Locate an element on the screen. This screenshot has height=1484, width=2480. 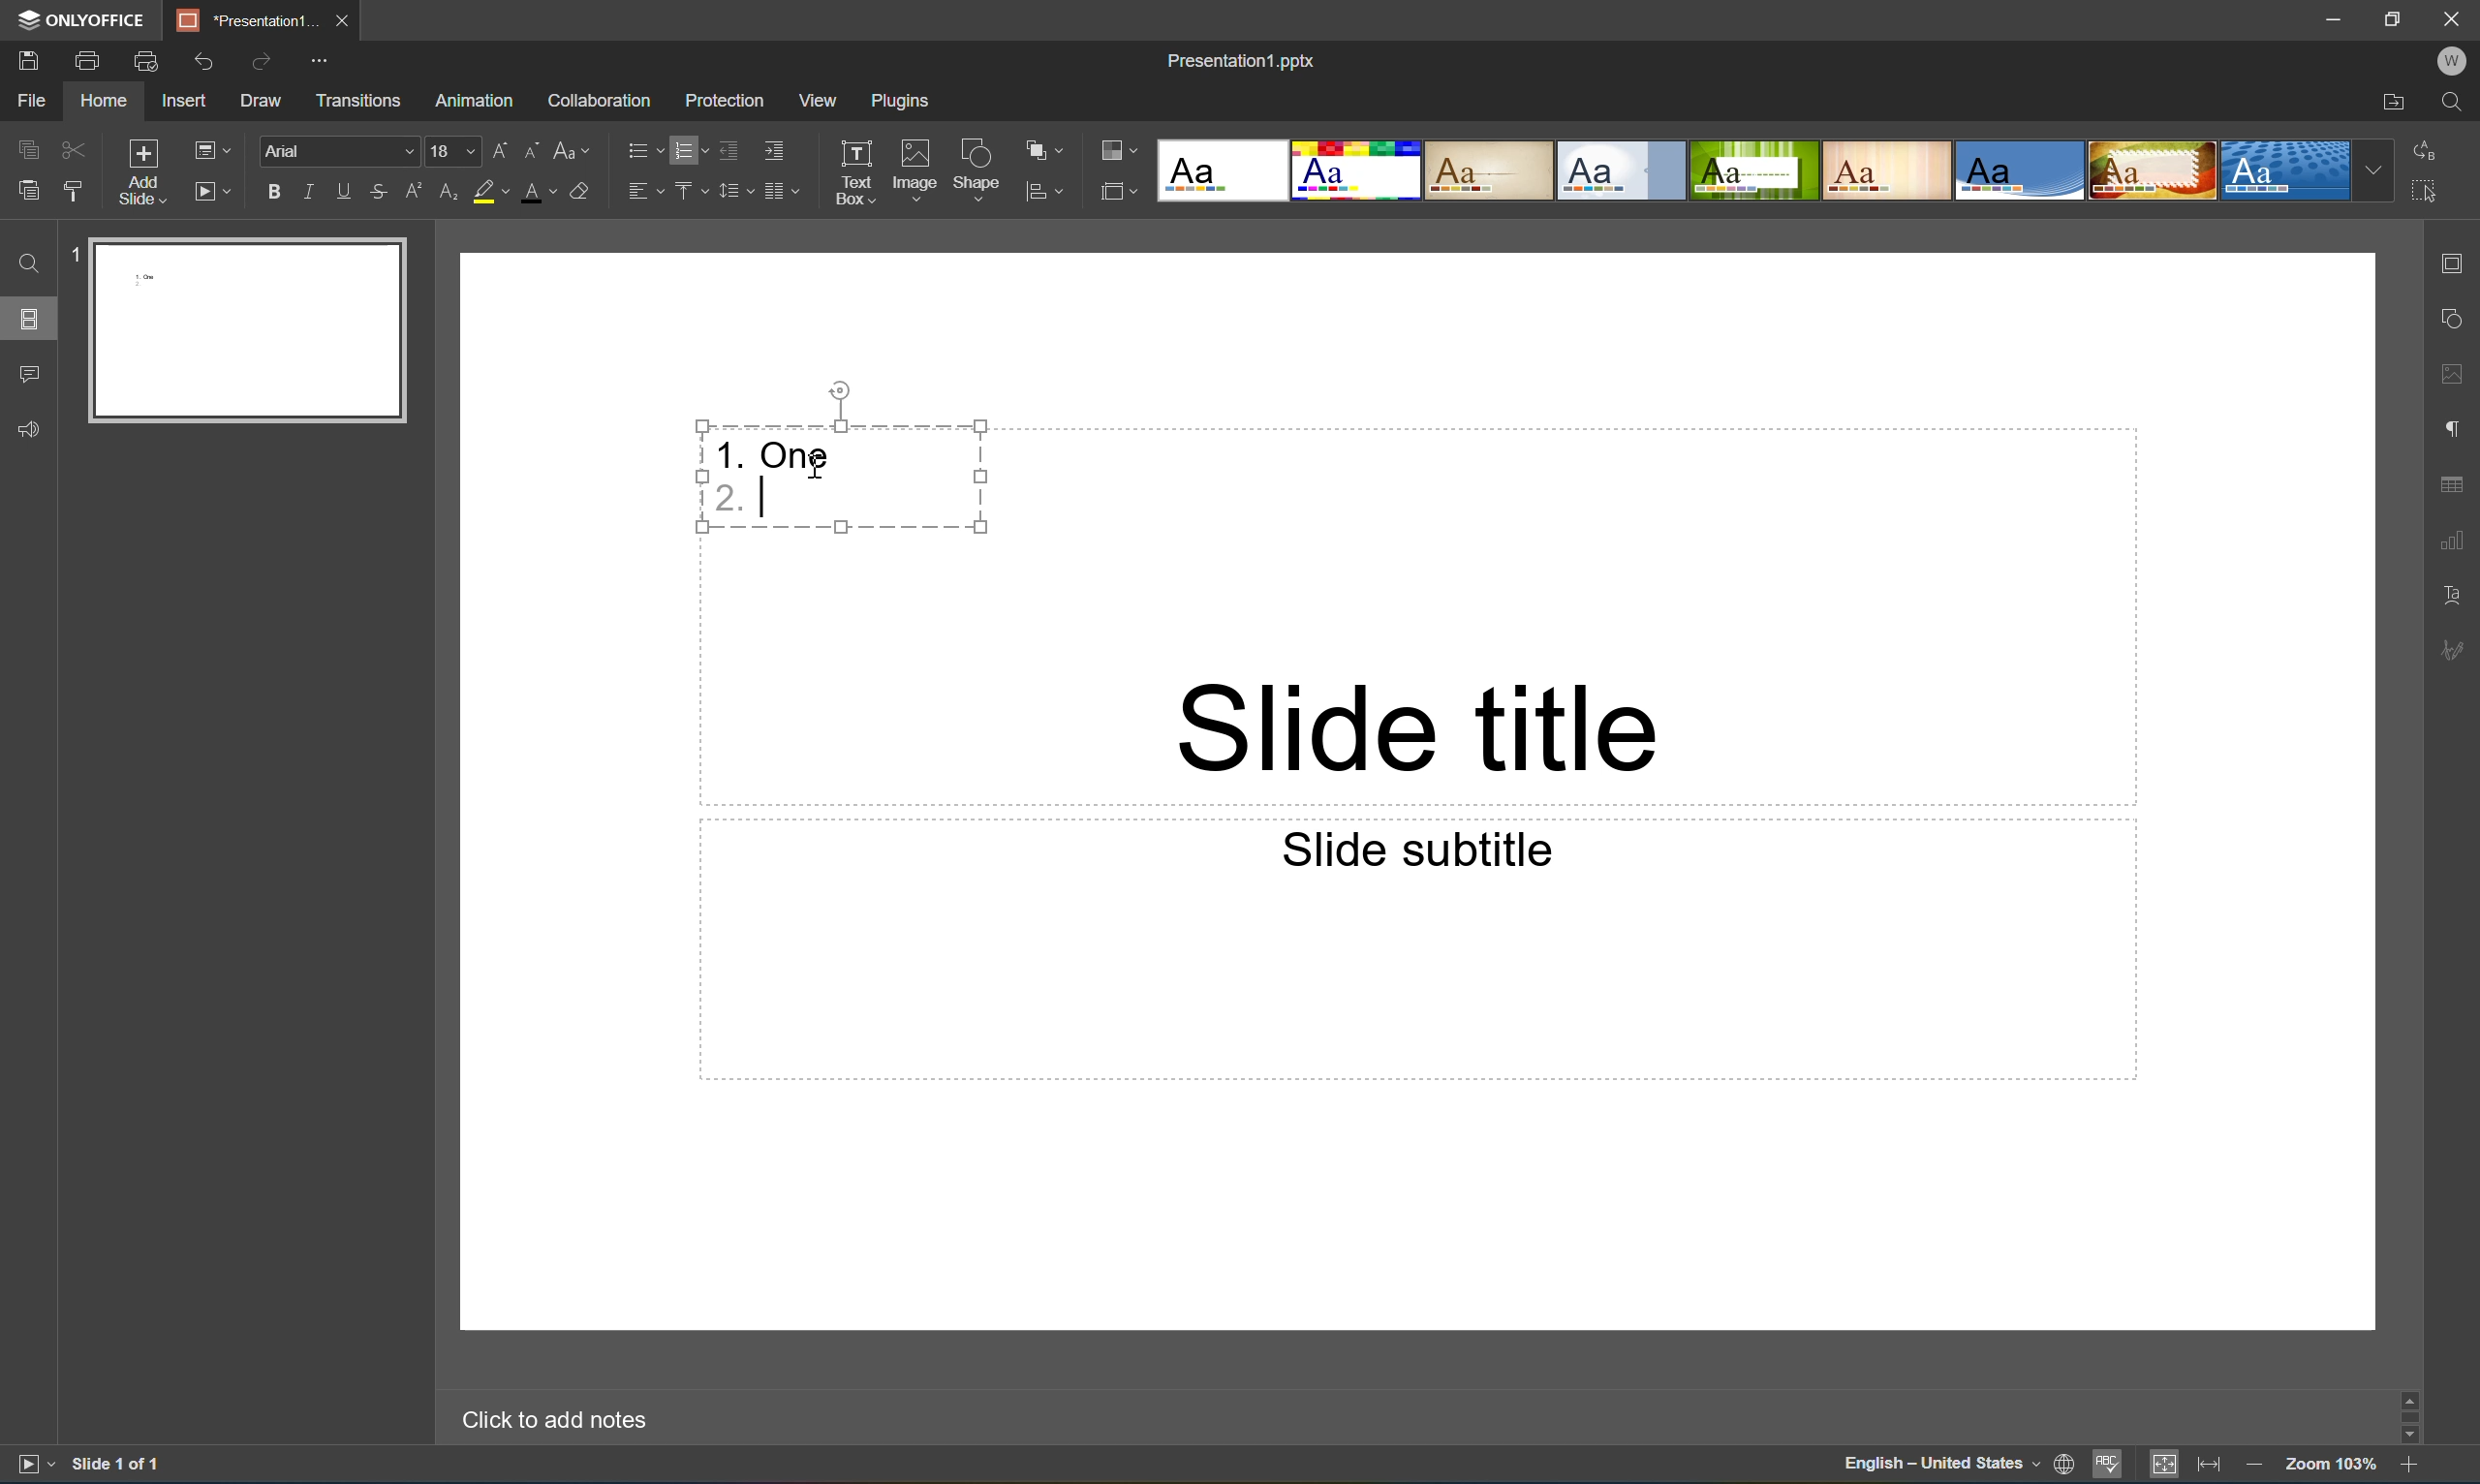
Change color theme is located at coordinates (1116, 151).